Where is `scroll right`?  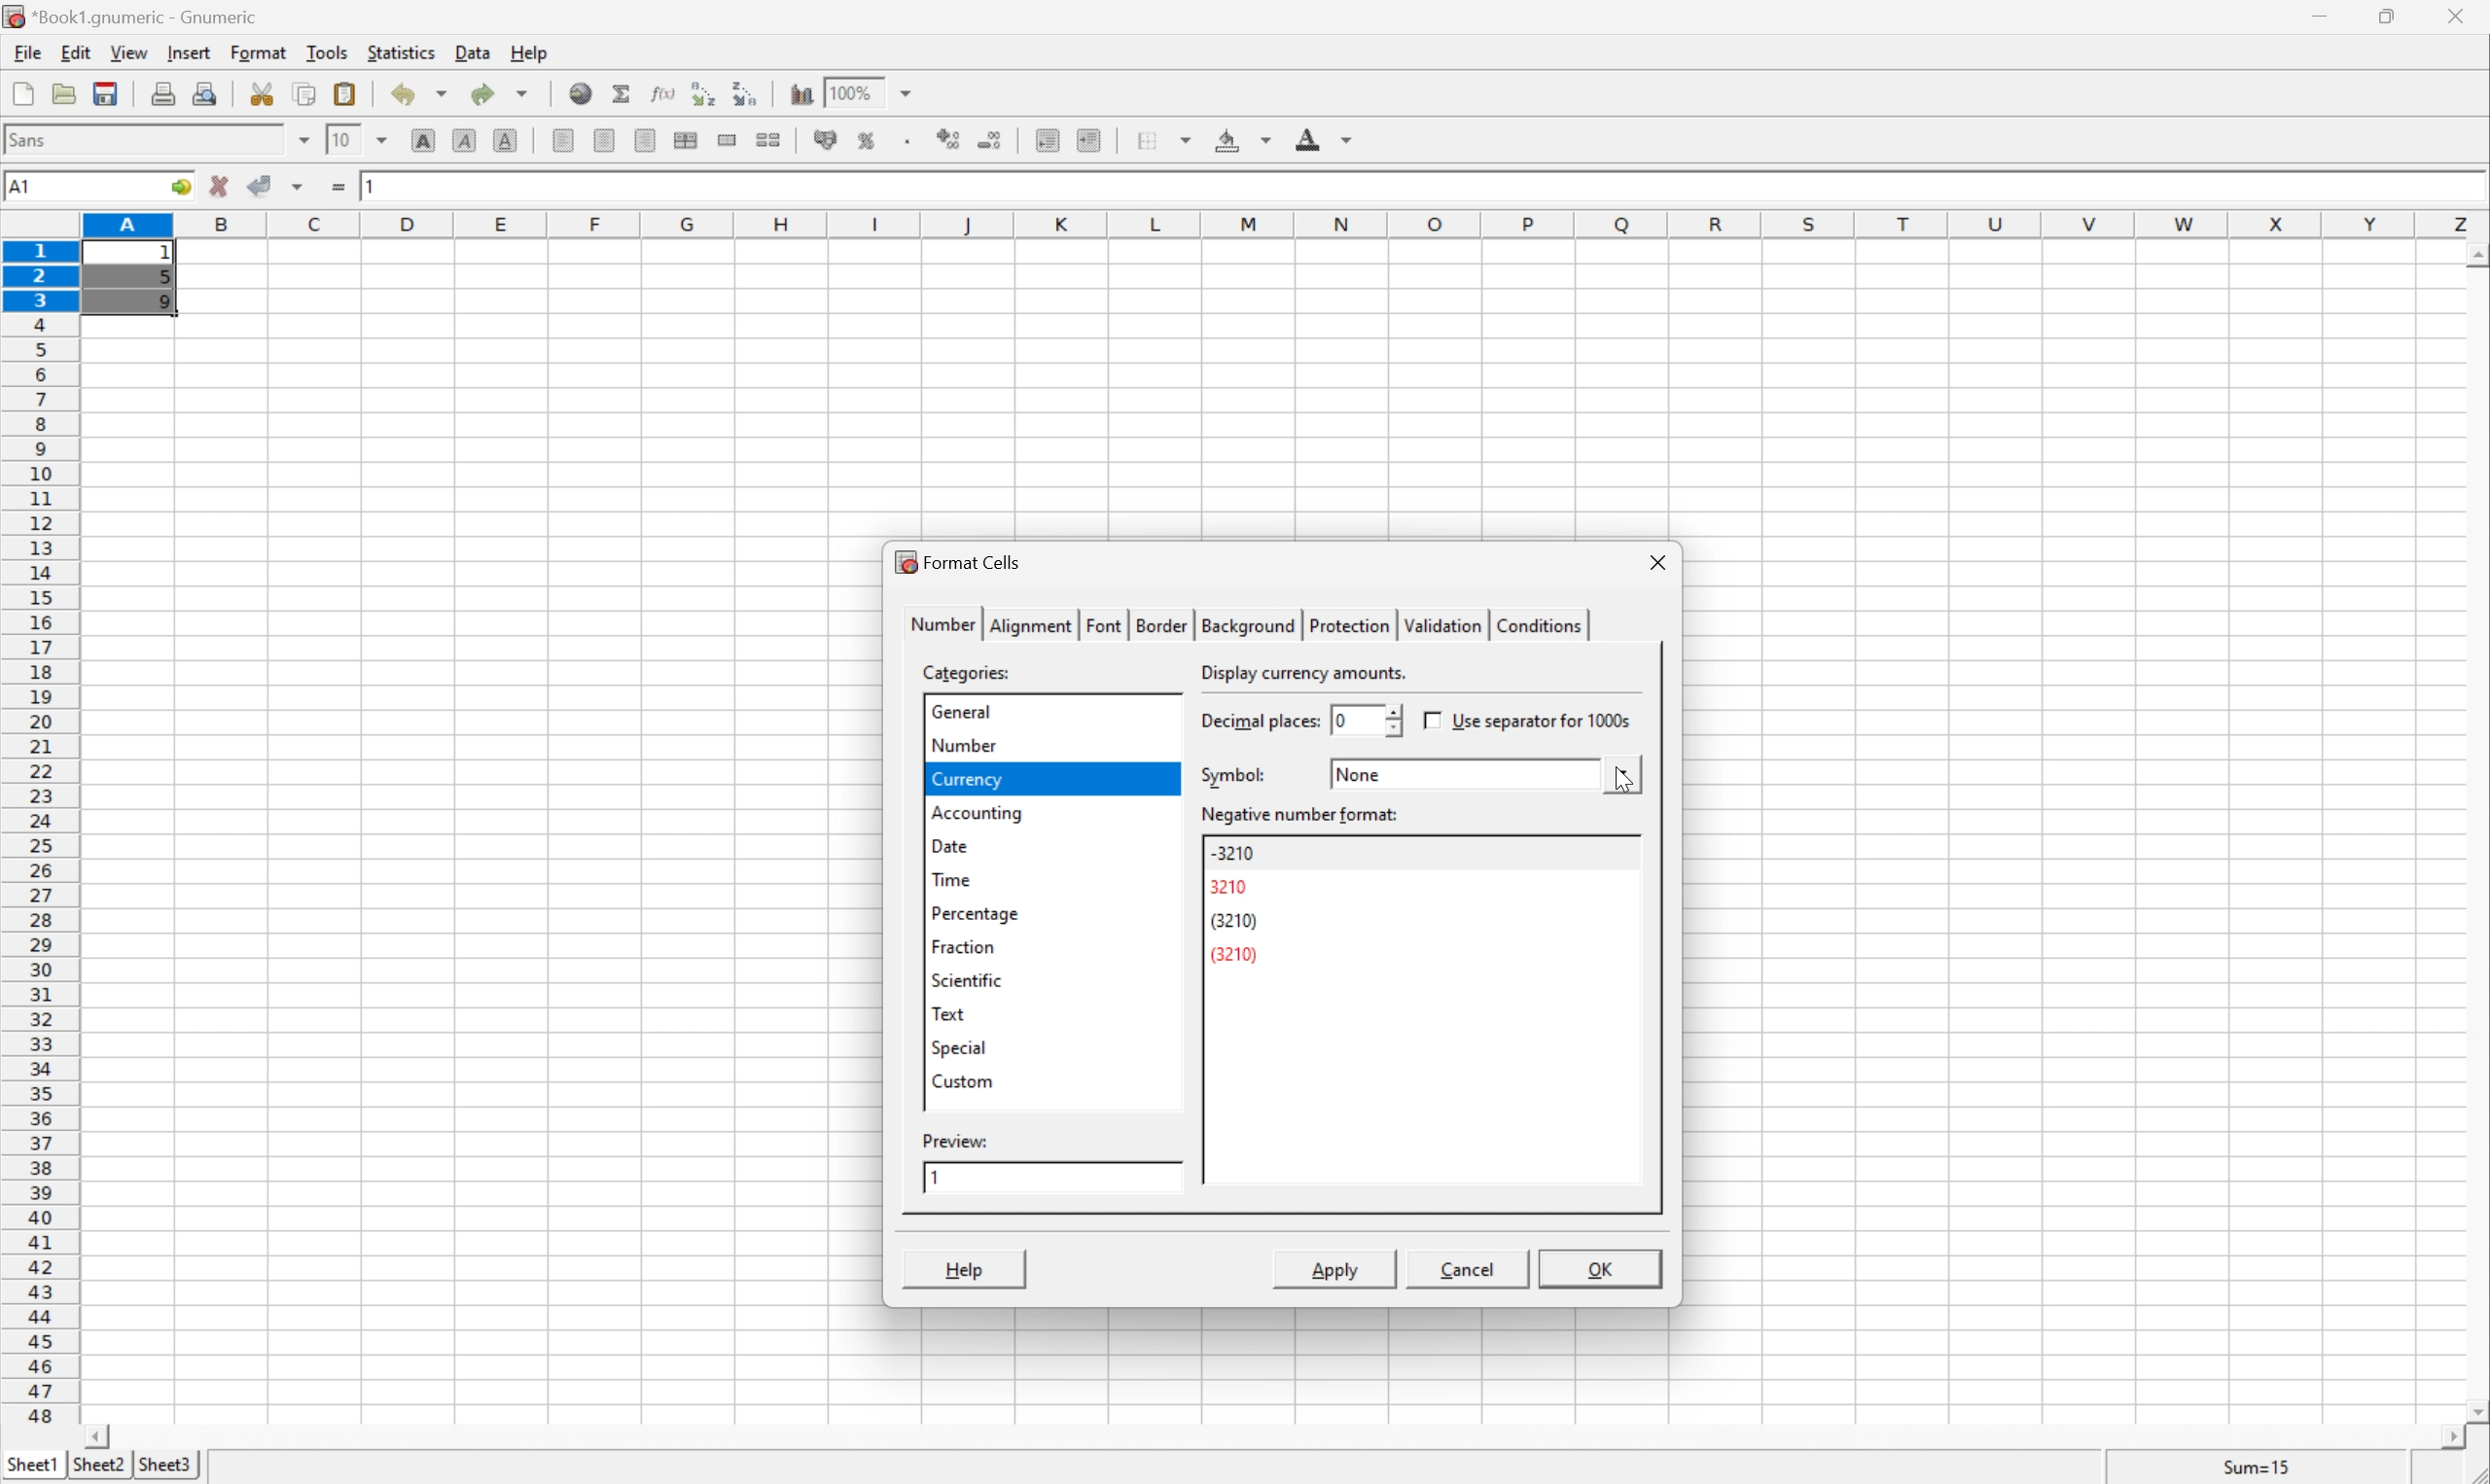 scroll right is located at coordinates (2451, 1438).